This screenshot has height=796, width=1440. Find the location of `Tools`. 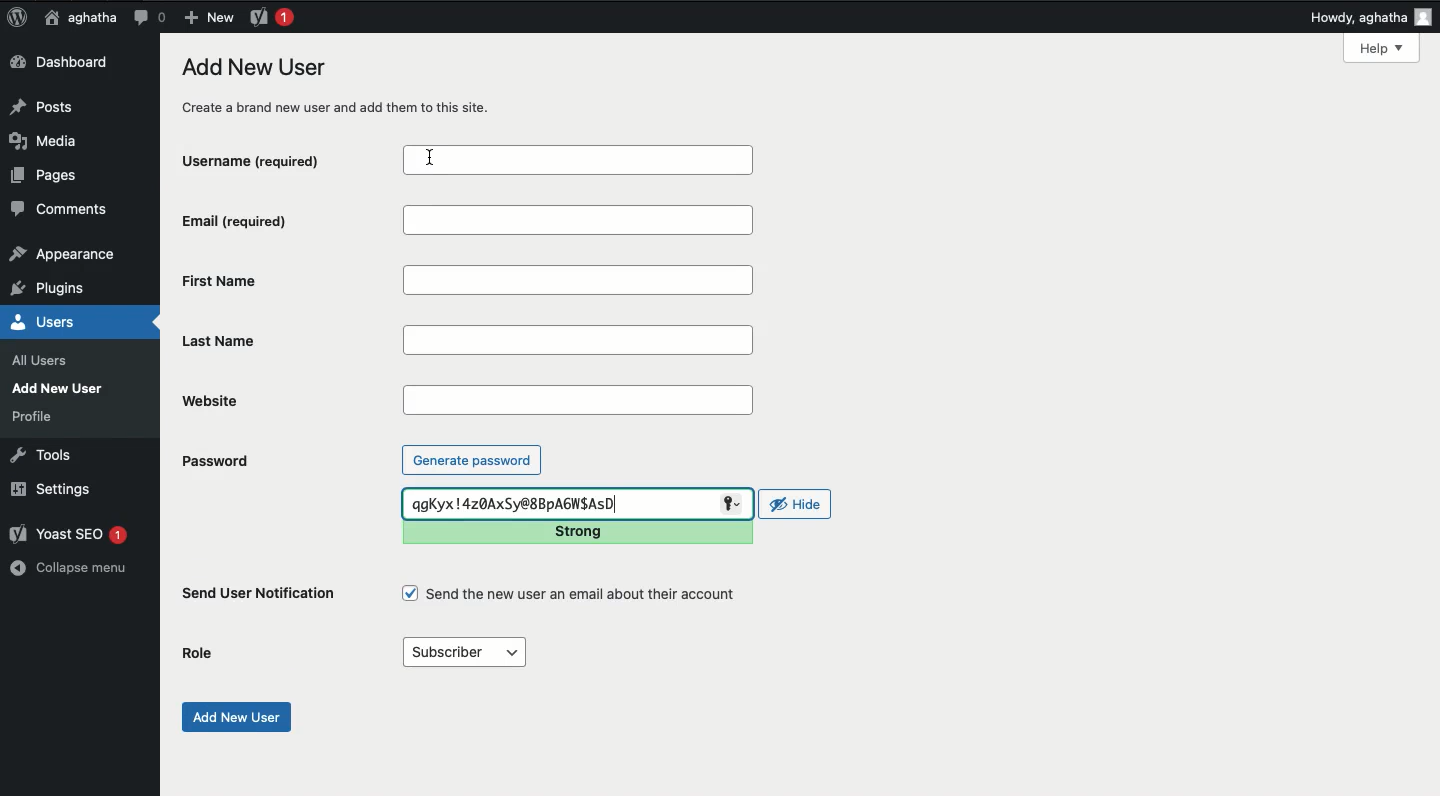

Tools is located at coordinates (42, 453).